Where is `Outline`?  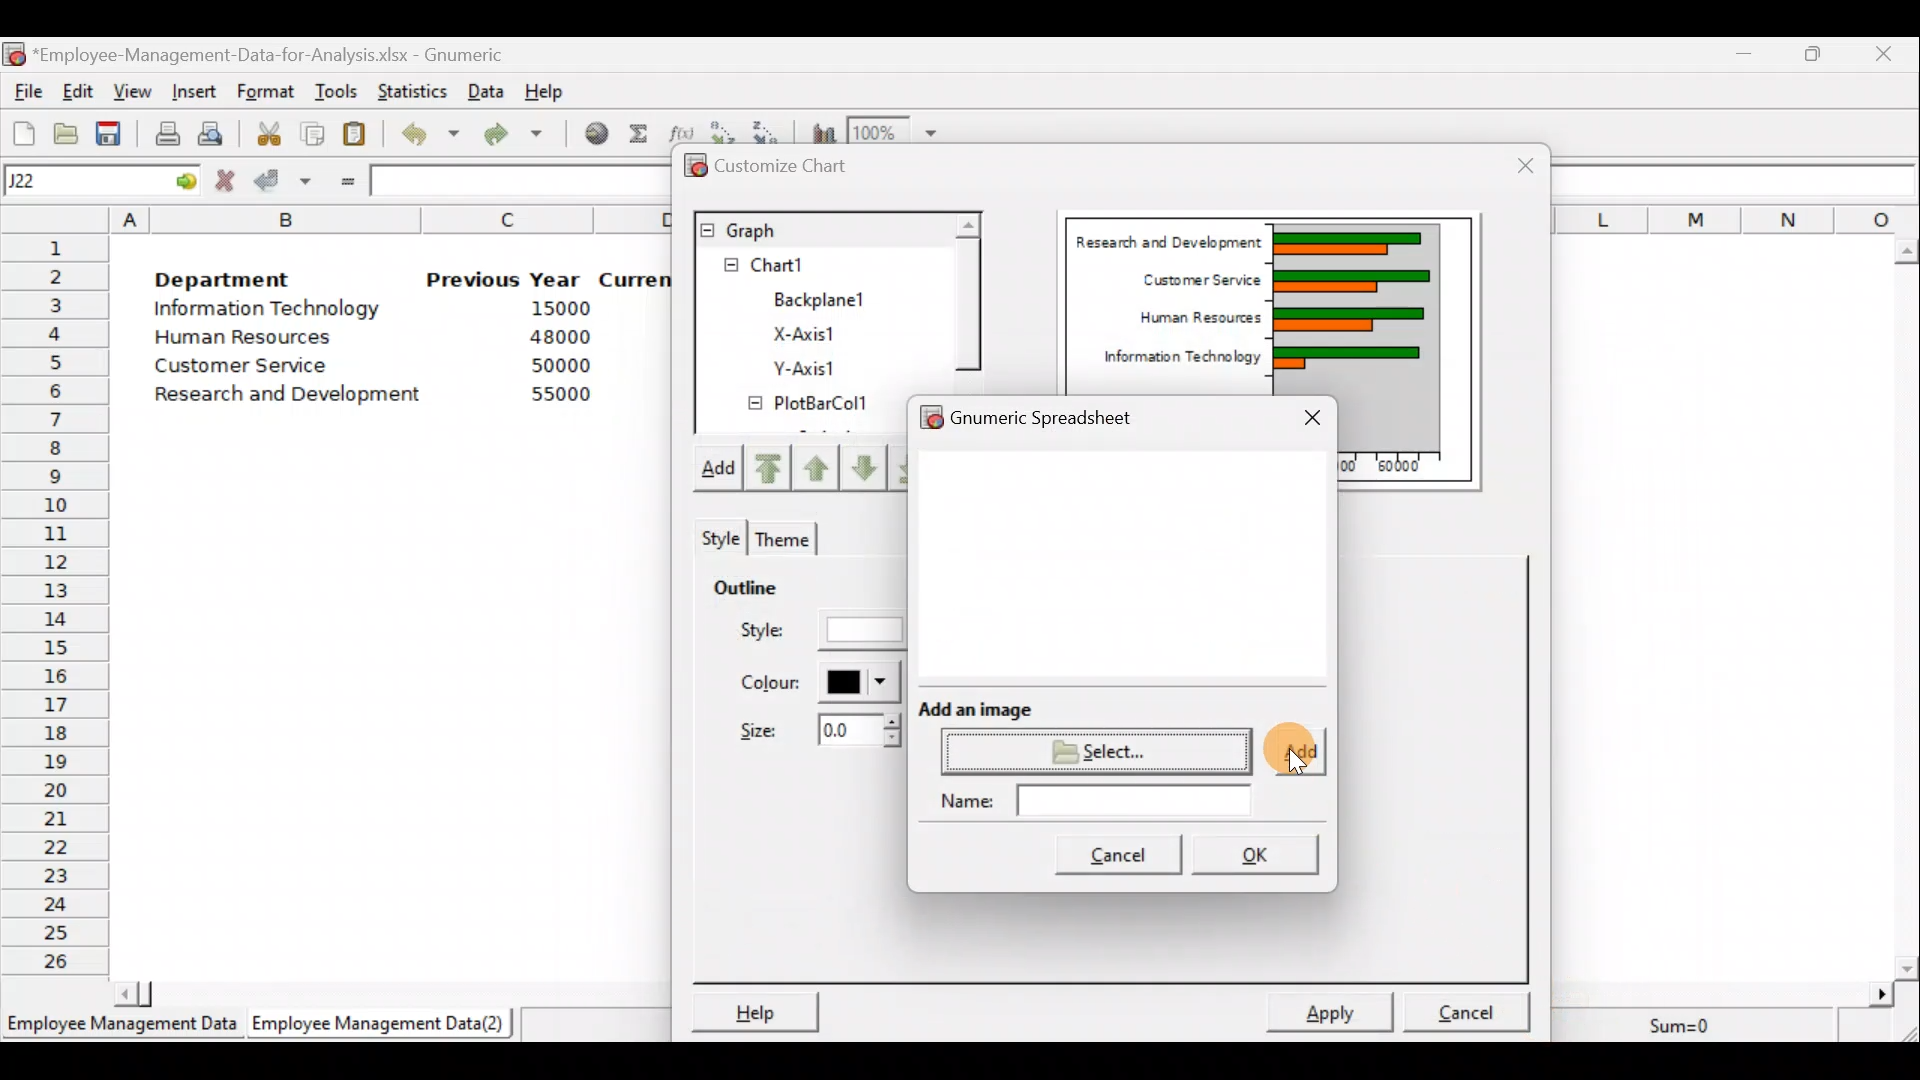 Outline is located at coordinates (774, 591).